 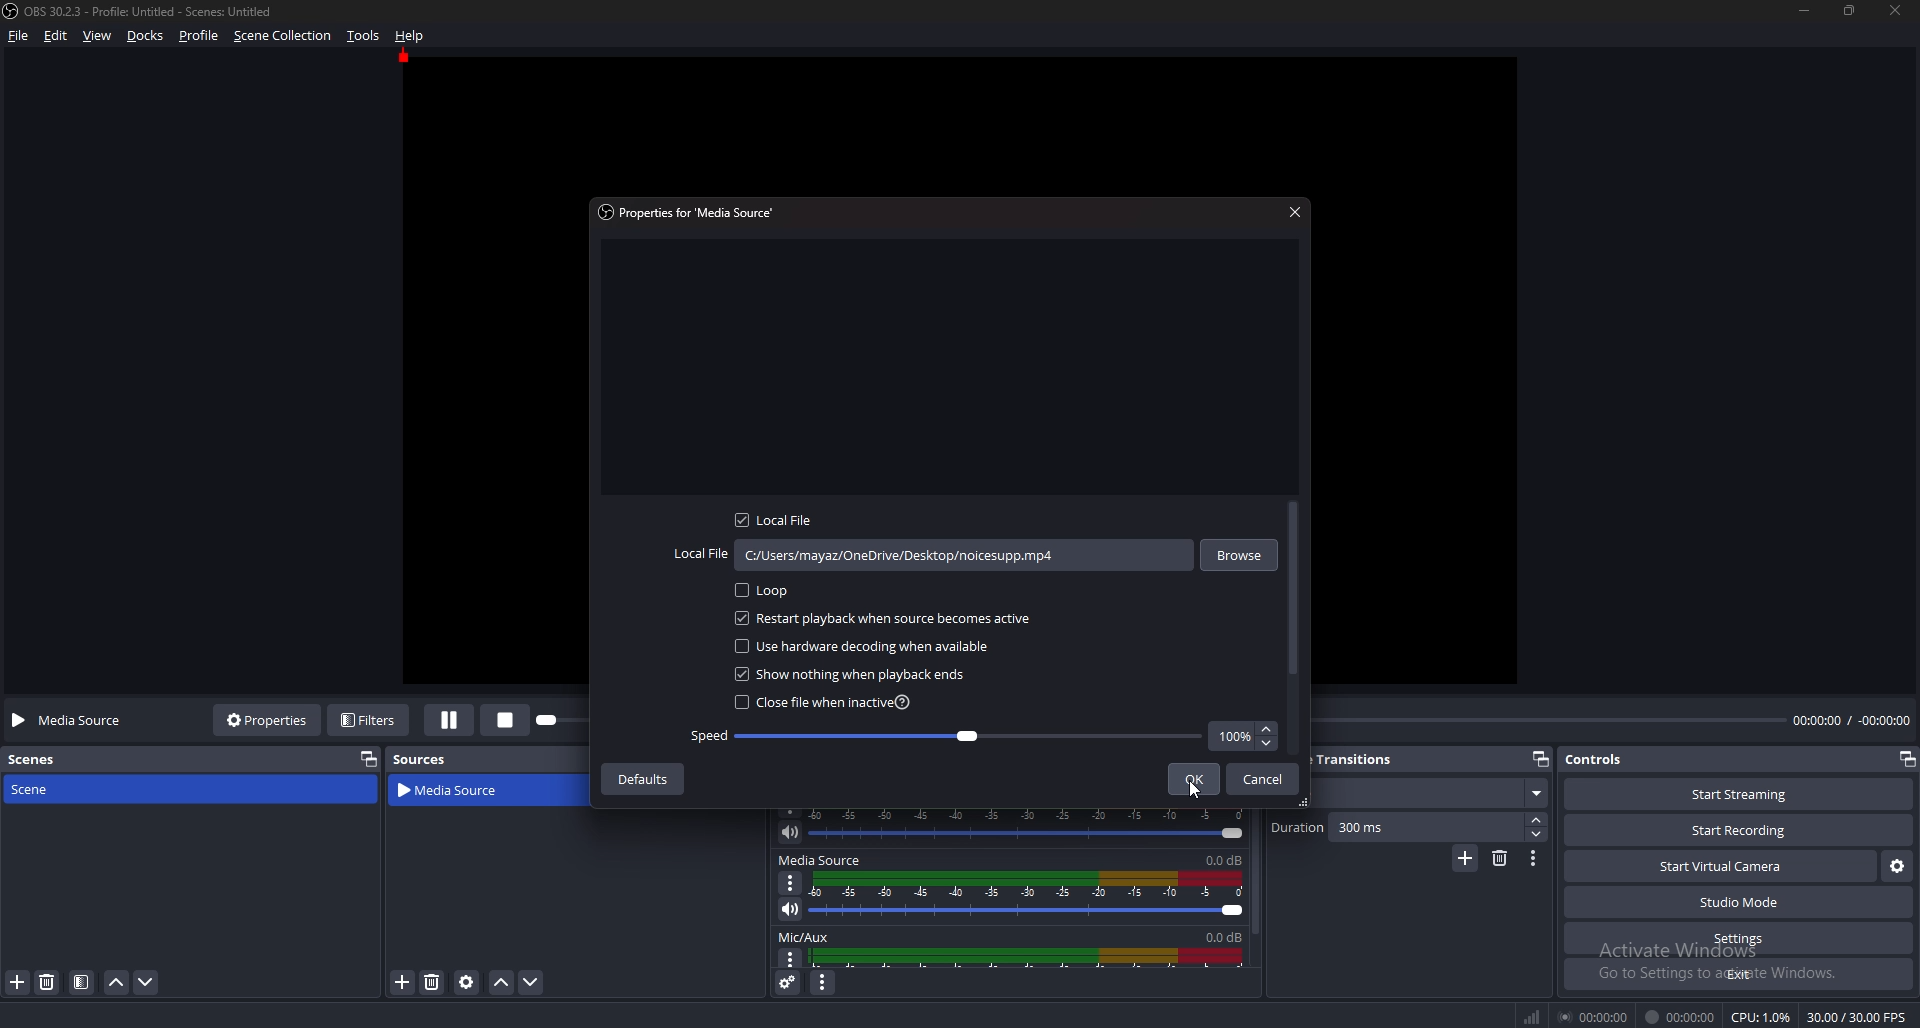 What do you see at coordinates (826, 703) in the screenshot?
I see `Close file when inactive` at bounding box center [826, 703].